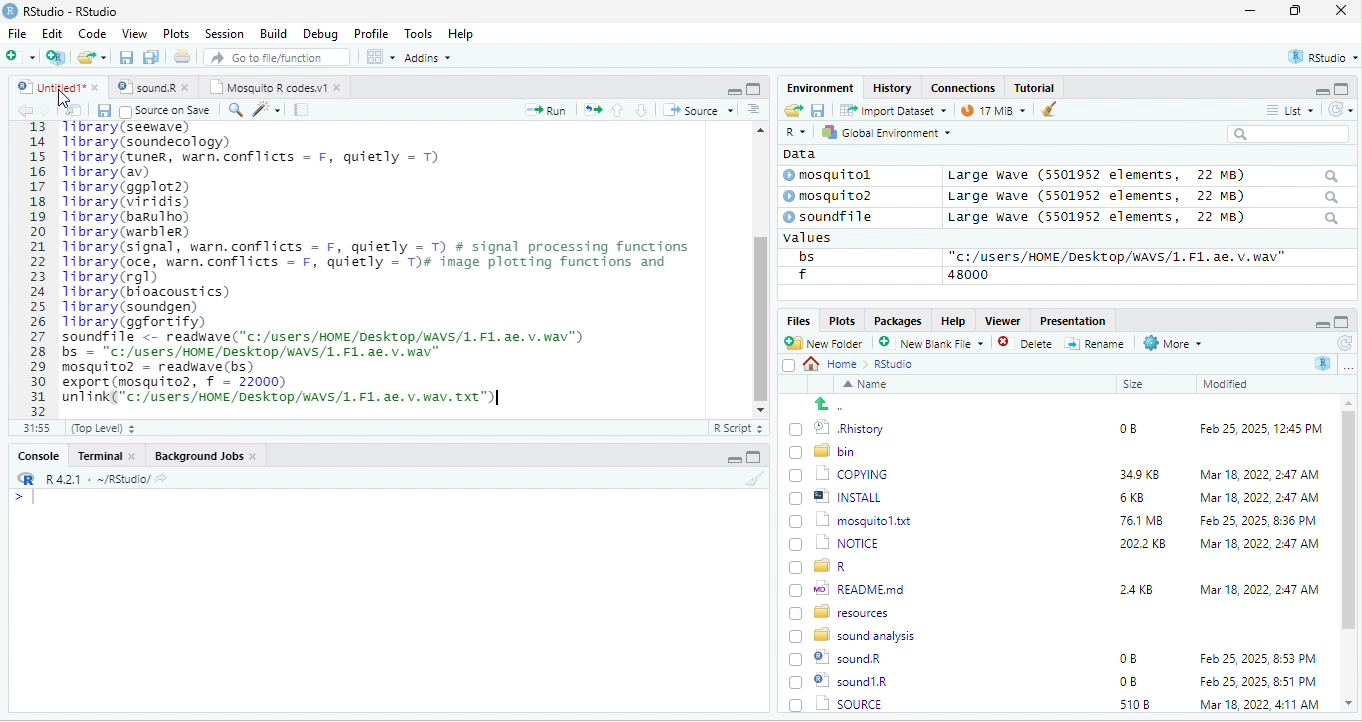 The height and width of the screenshot is (722, 1362). I want to click on 0B, so click(1121, 426).